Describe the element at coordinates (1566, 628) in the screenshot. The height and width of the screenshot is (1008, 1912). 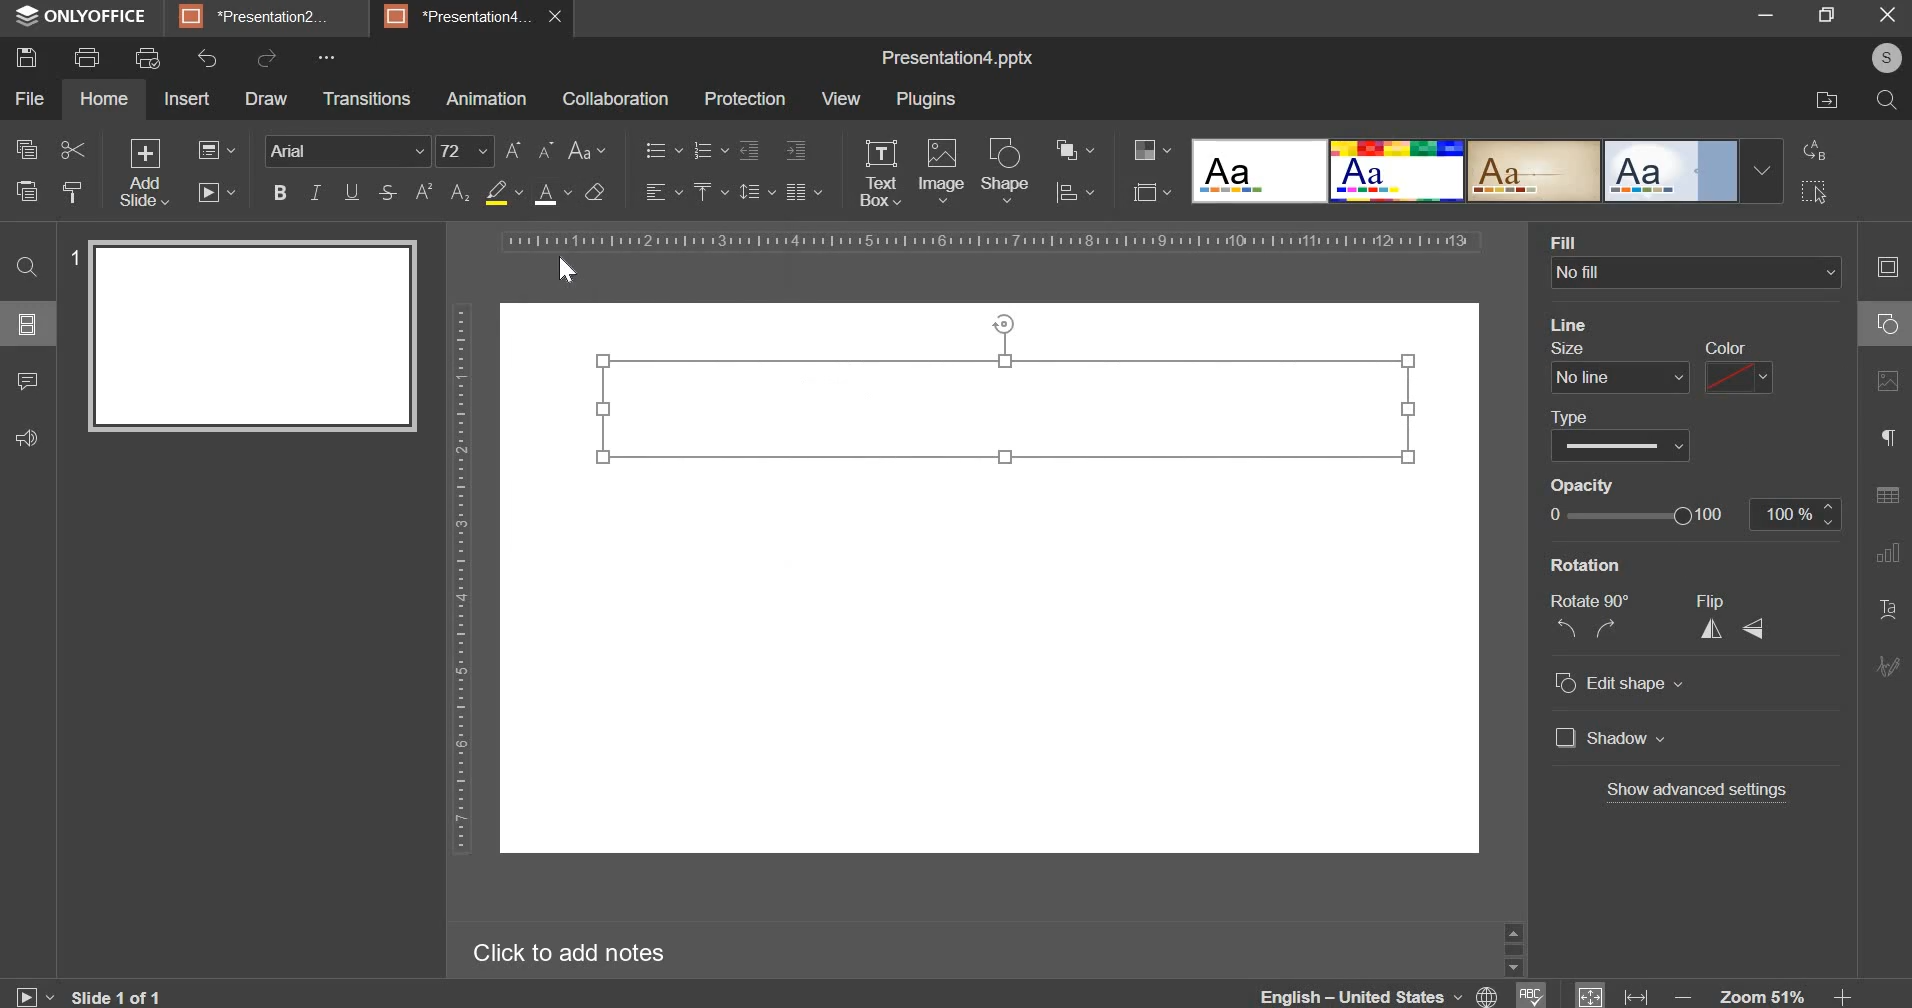
I see `left` at that location.